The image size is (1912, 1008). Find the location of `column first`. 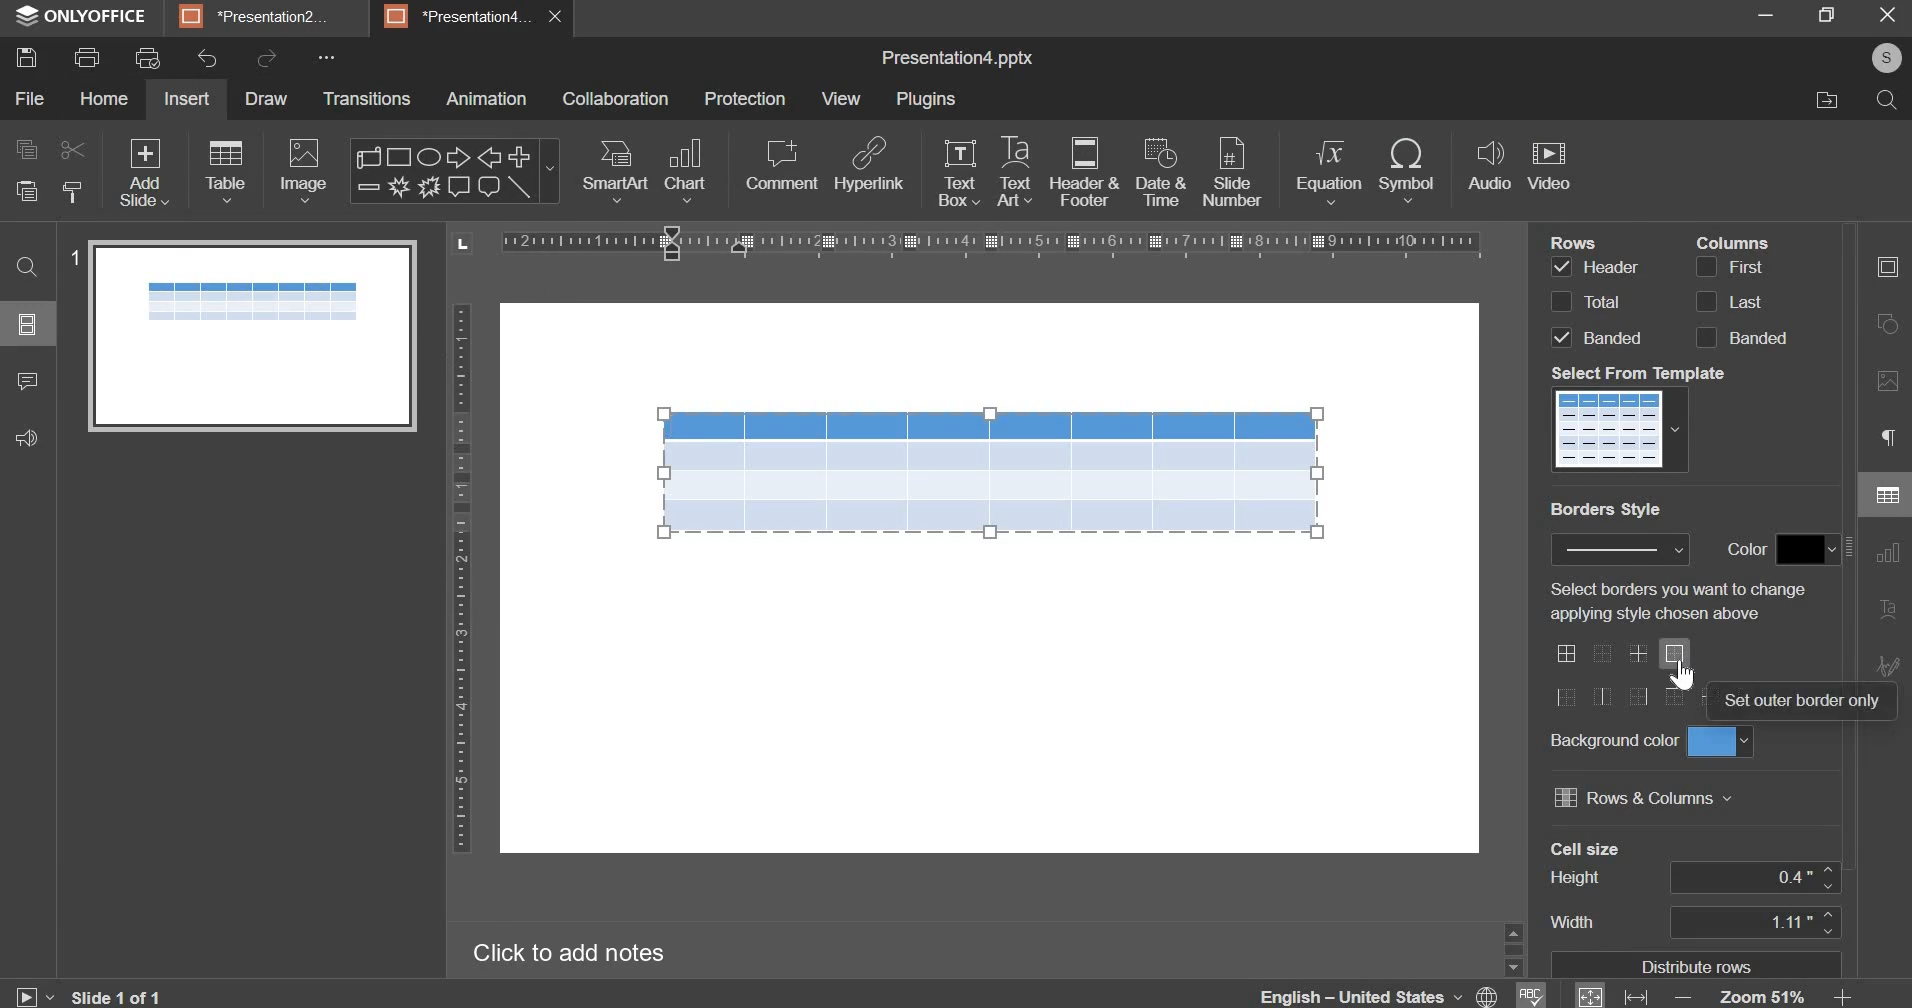

column first is located at coordinates (1733, 264).